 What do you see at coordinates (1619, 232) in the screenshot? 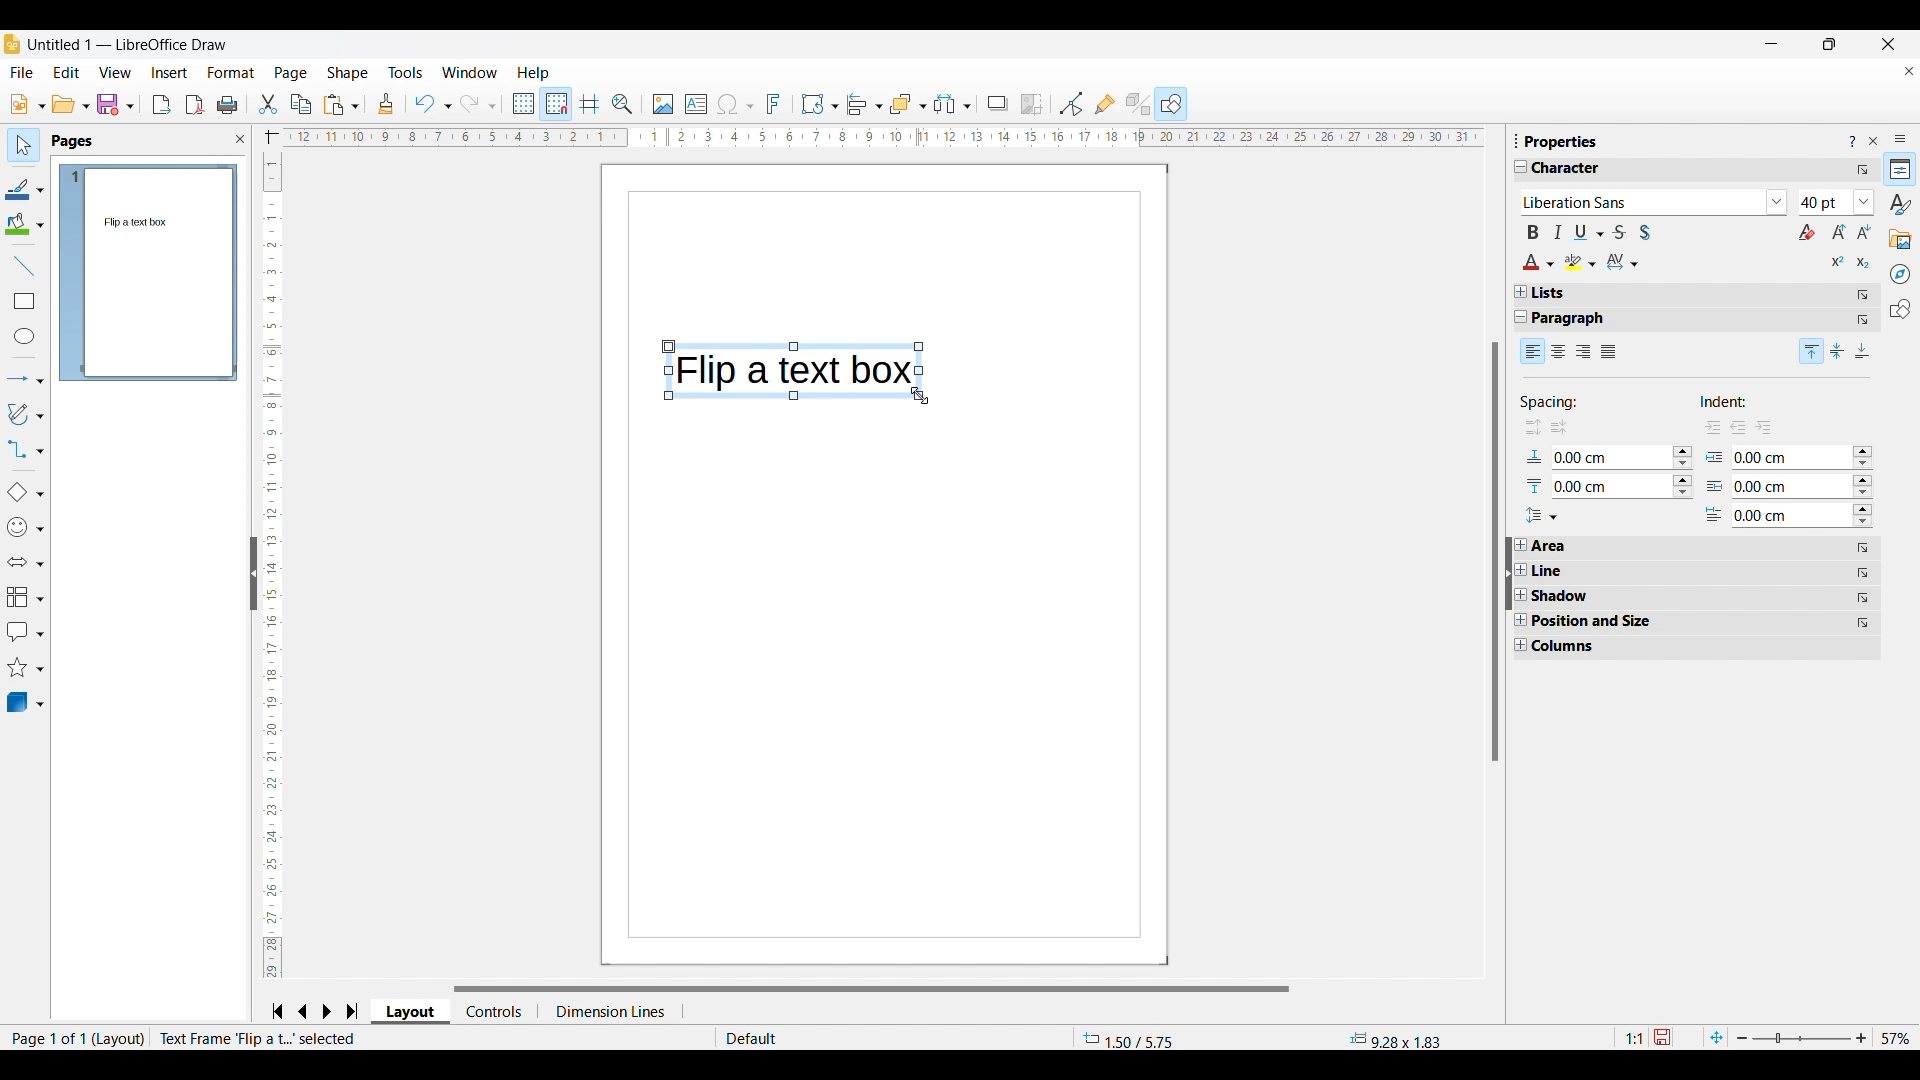
I see `Strike through ` at bounding box center [1619, 232].